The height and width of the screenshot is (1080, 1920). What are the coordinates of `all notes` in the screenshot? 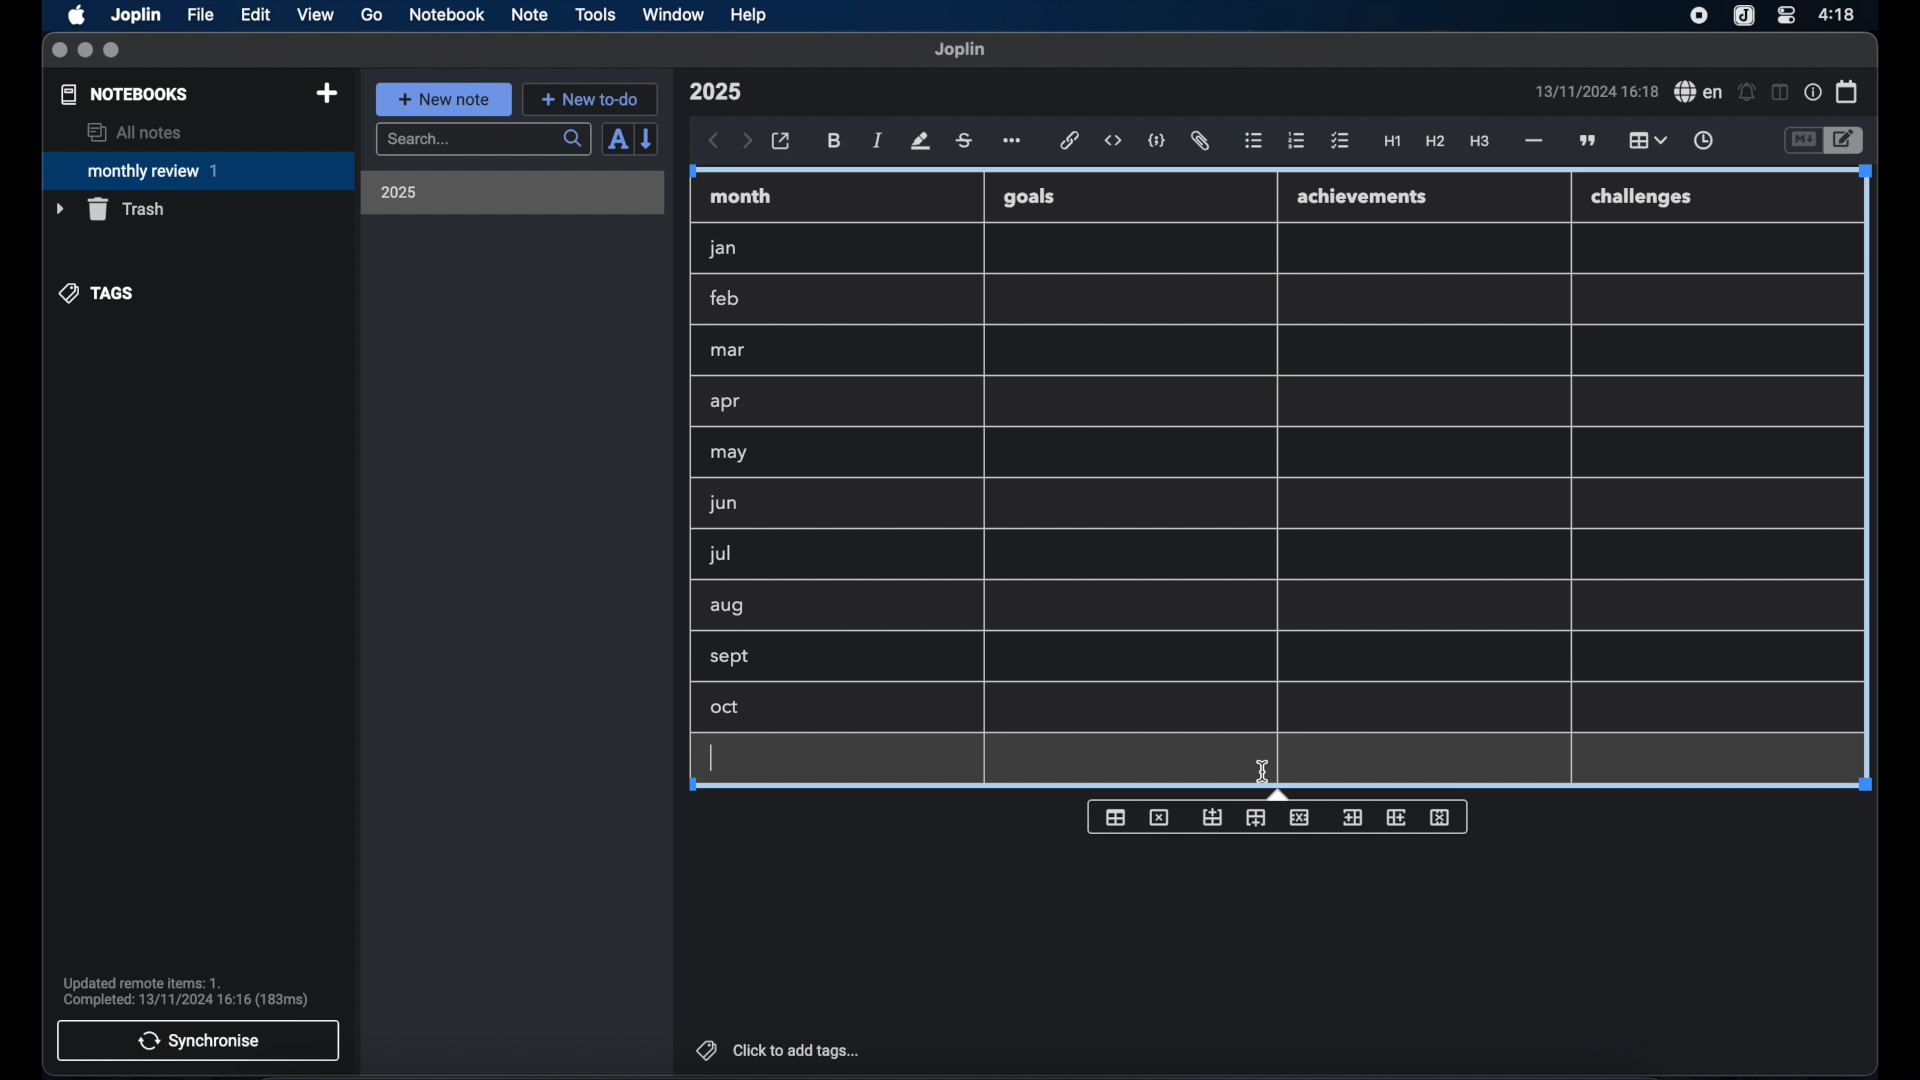 It's located at (134, 132).